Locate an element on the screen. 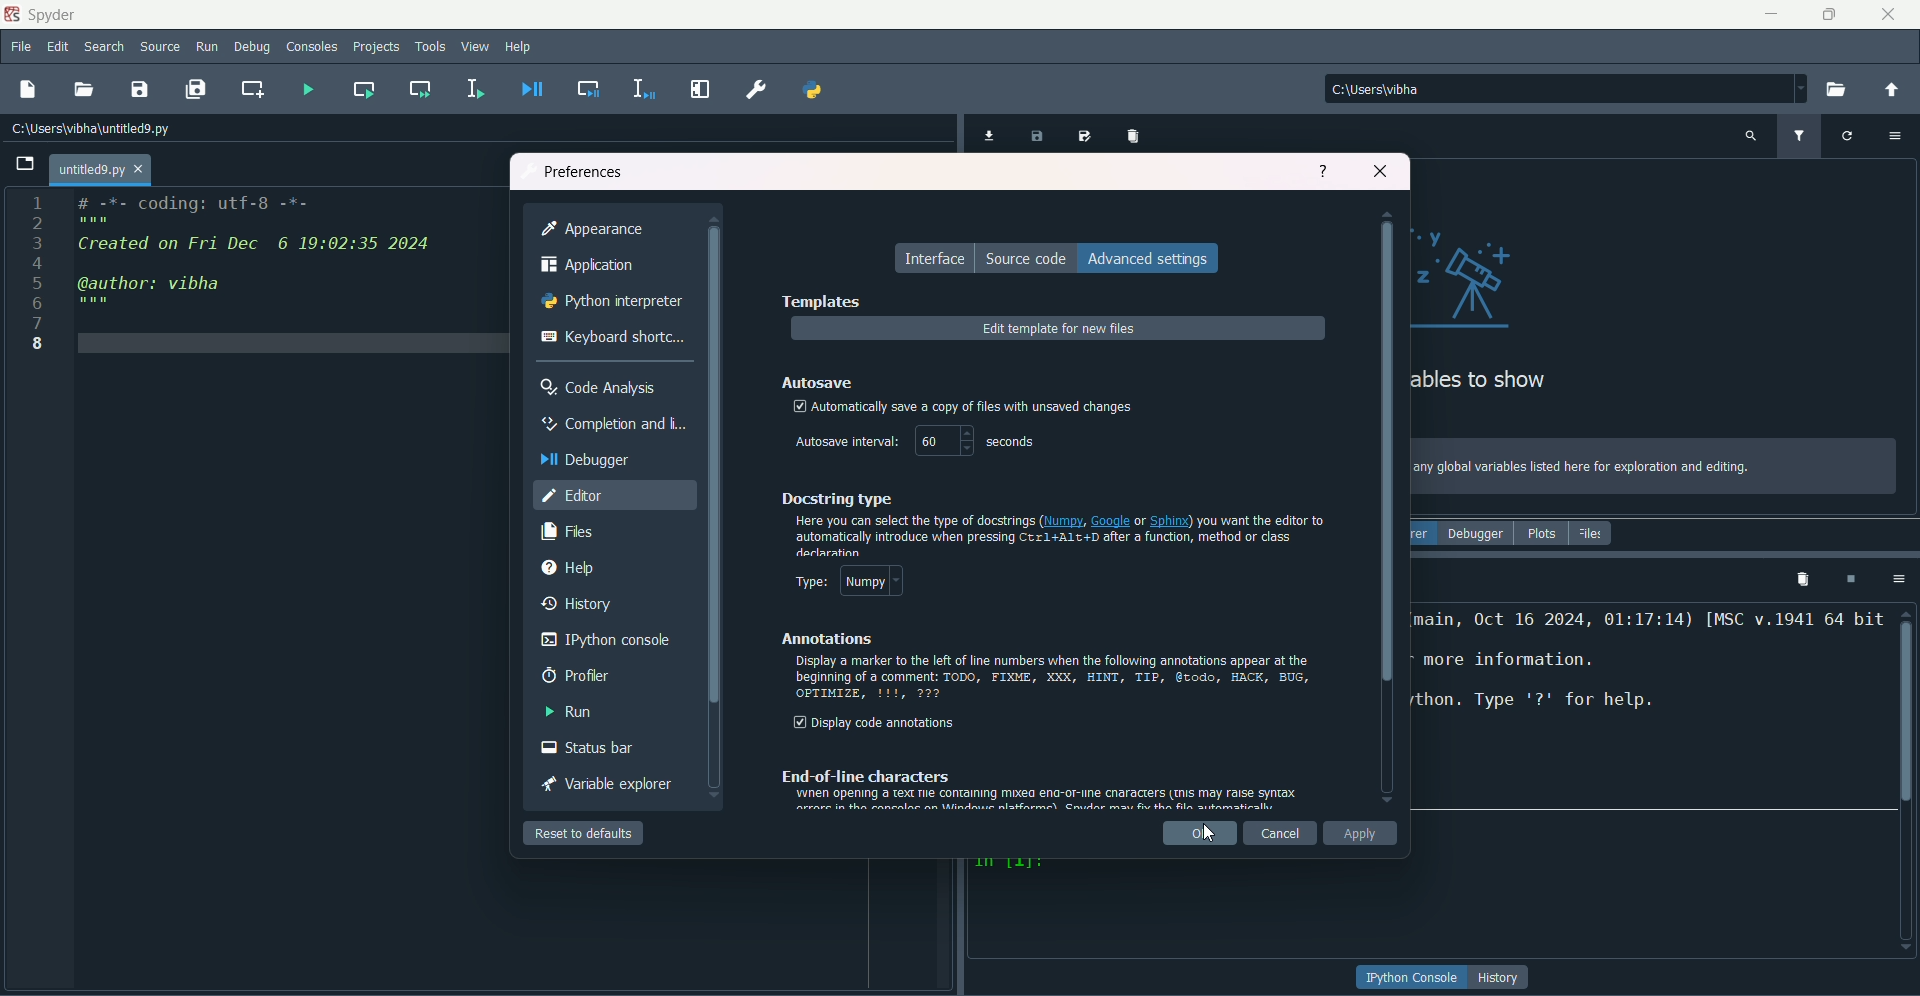 The image size is (1920, 996). scrollbar is located at coordinates (1387, 478).